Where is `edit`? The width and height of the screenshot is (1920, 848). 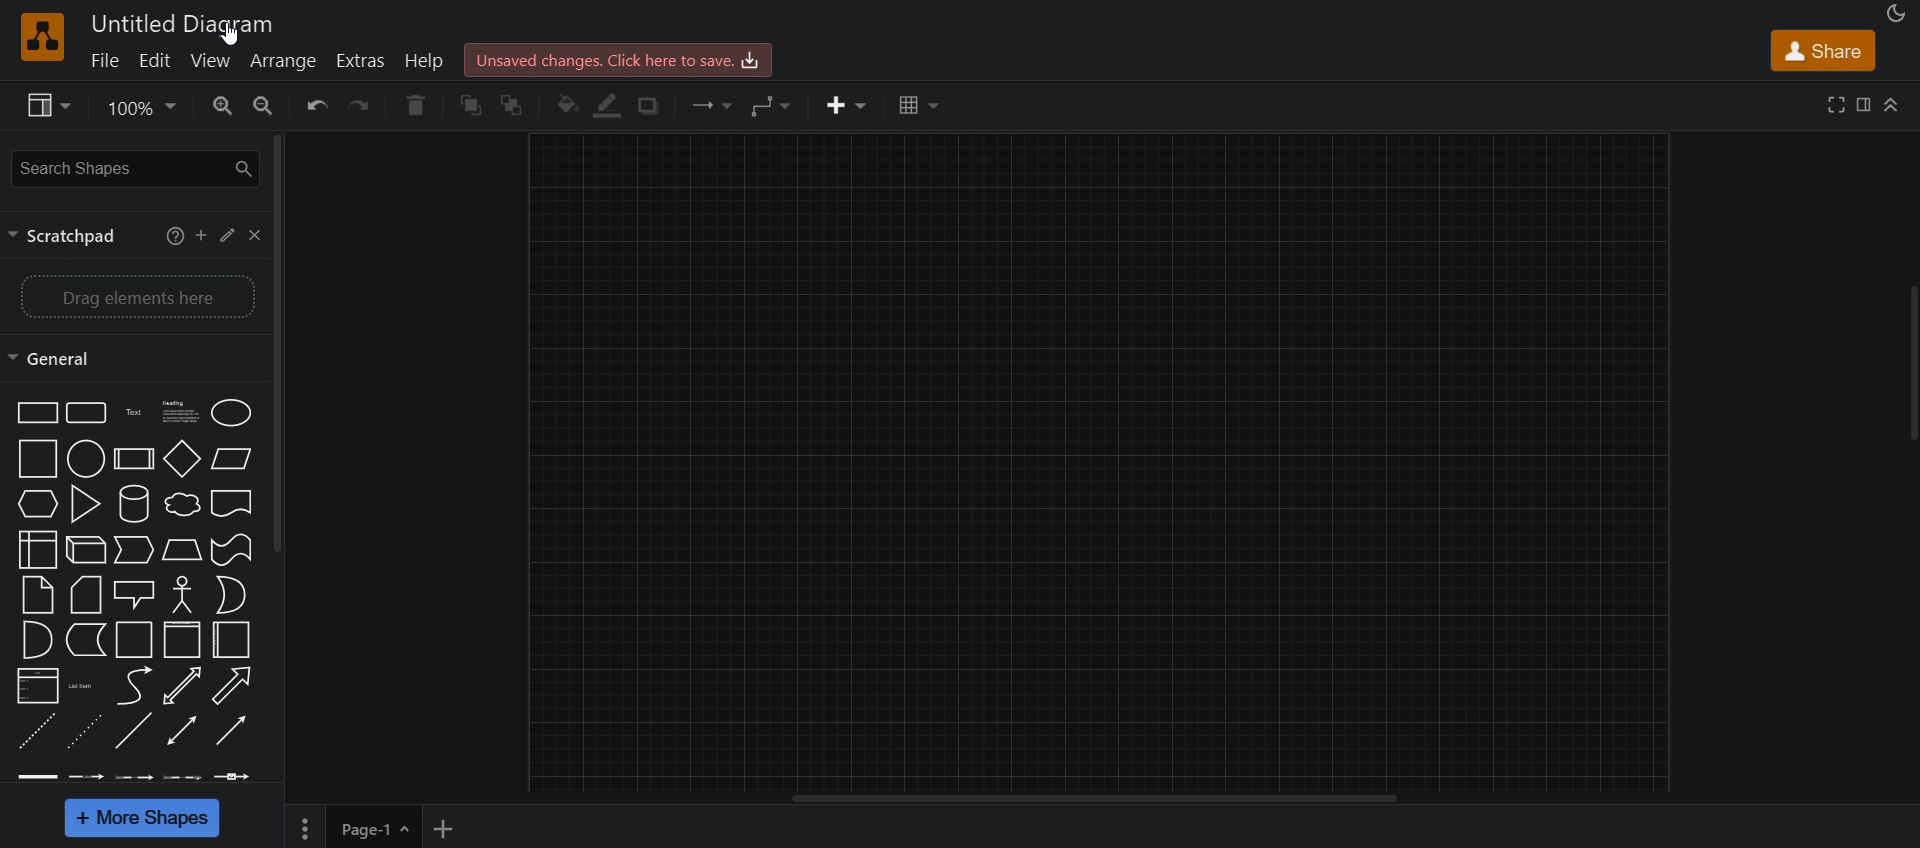
edit is located at coordinates (156, 62).